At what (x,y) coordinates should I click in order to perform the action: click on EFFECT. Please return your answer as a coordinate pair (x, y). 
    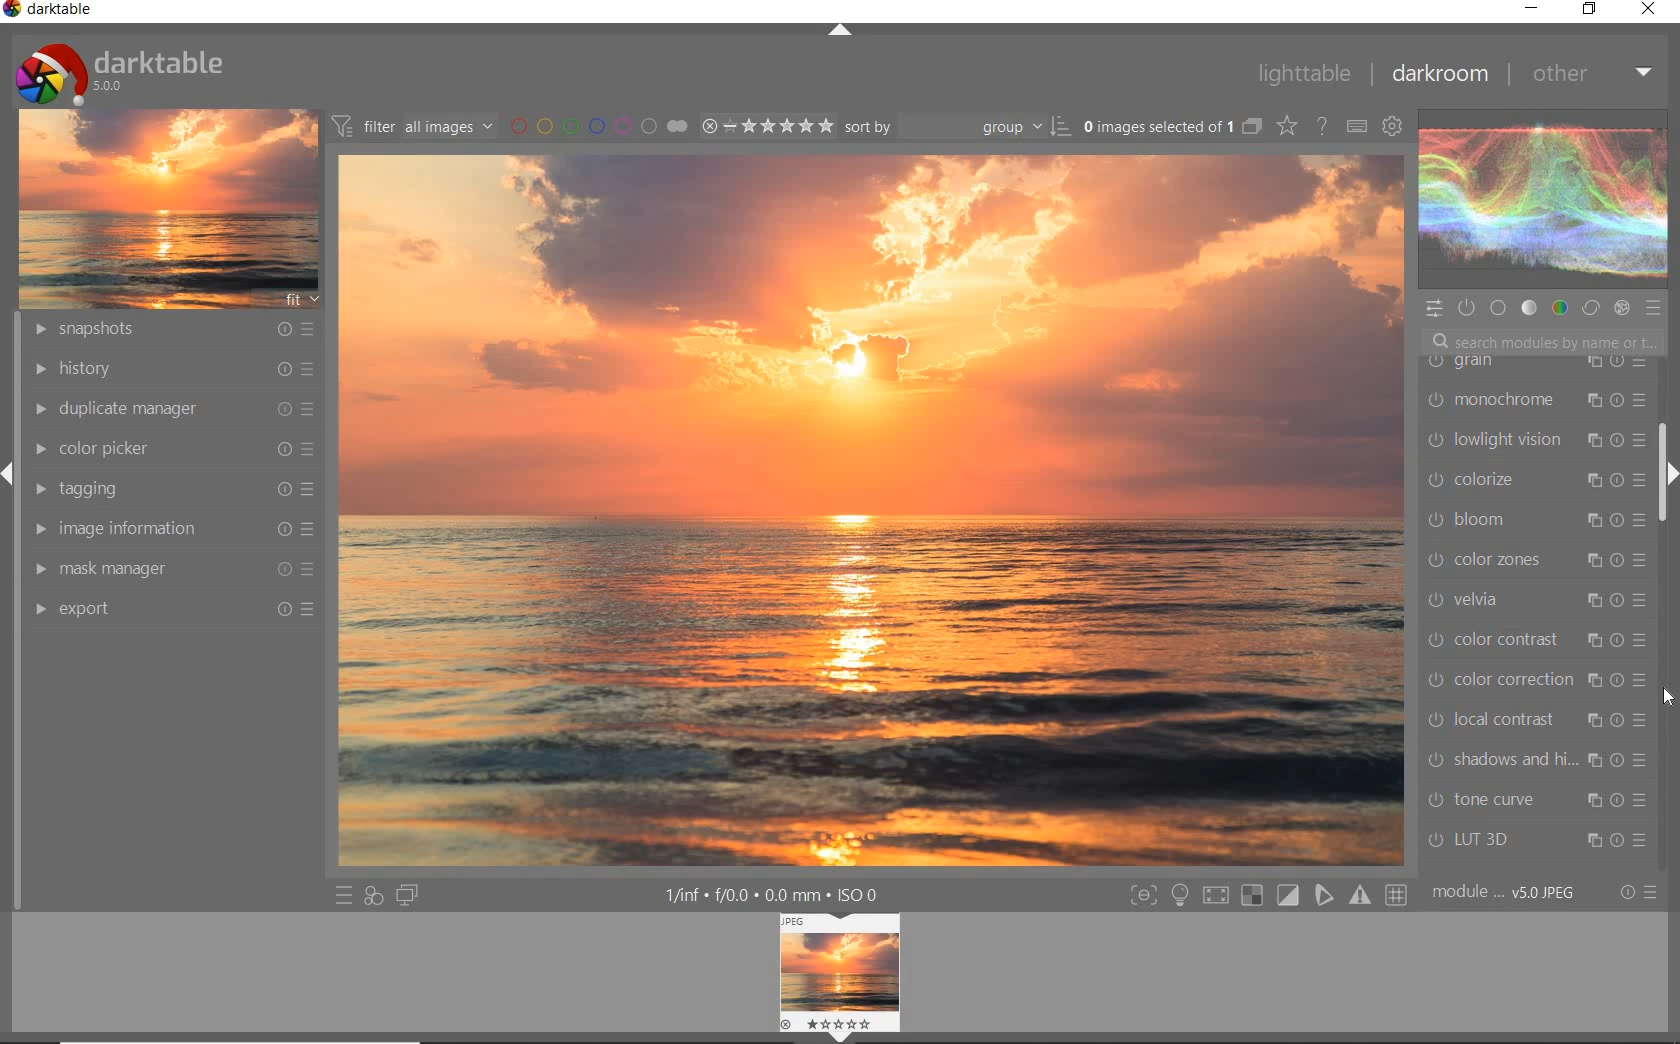
    Looking at the image, I should click on (1621, 309).